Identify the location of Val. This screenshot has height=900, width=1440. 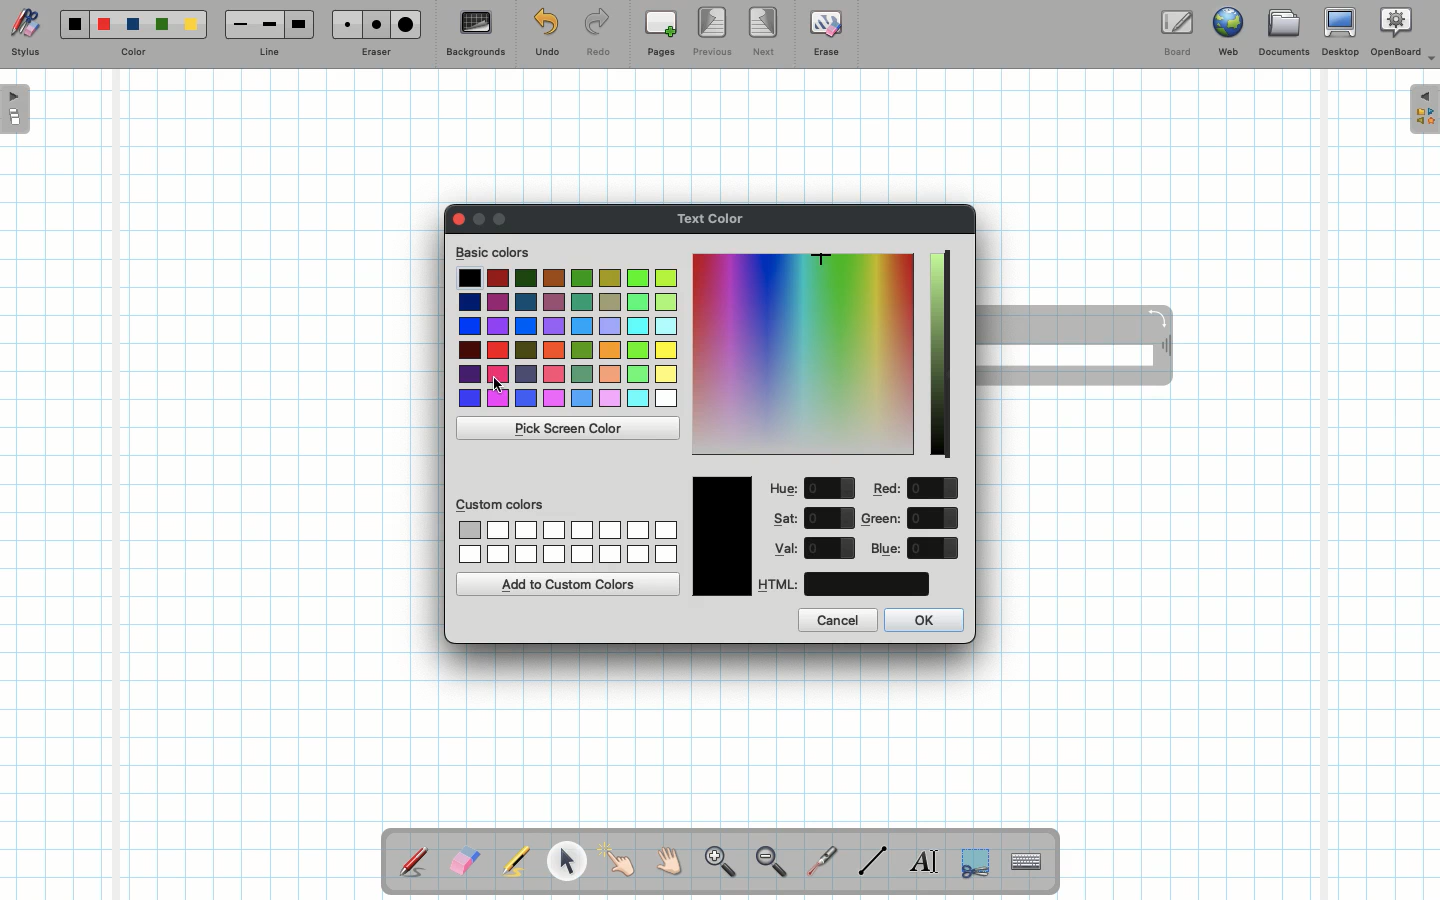
(786, 548).